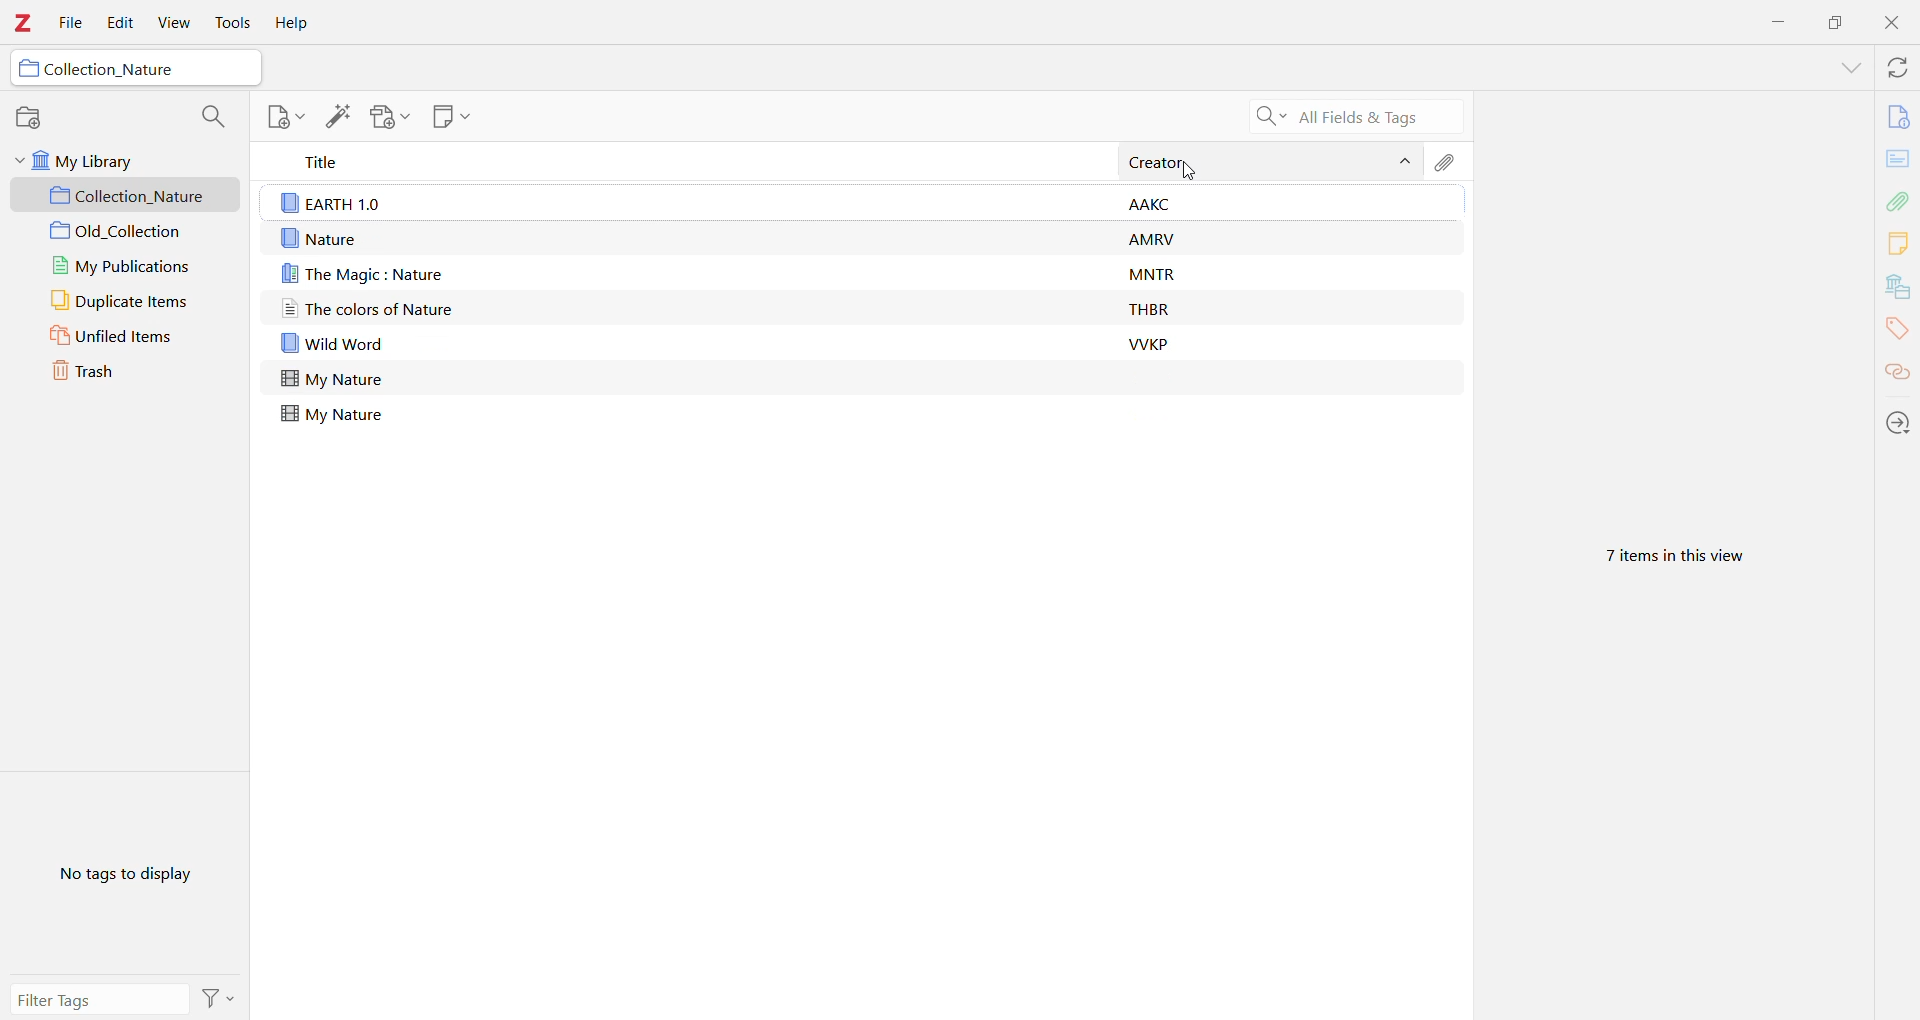 This screenshot has height=1020, width=1920. I want to click on Duplicate Items, so click(133, 299).